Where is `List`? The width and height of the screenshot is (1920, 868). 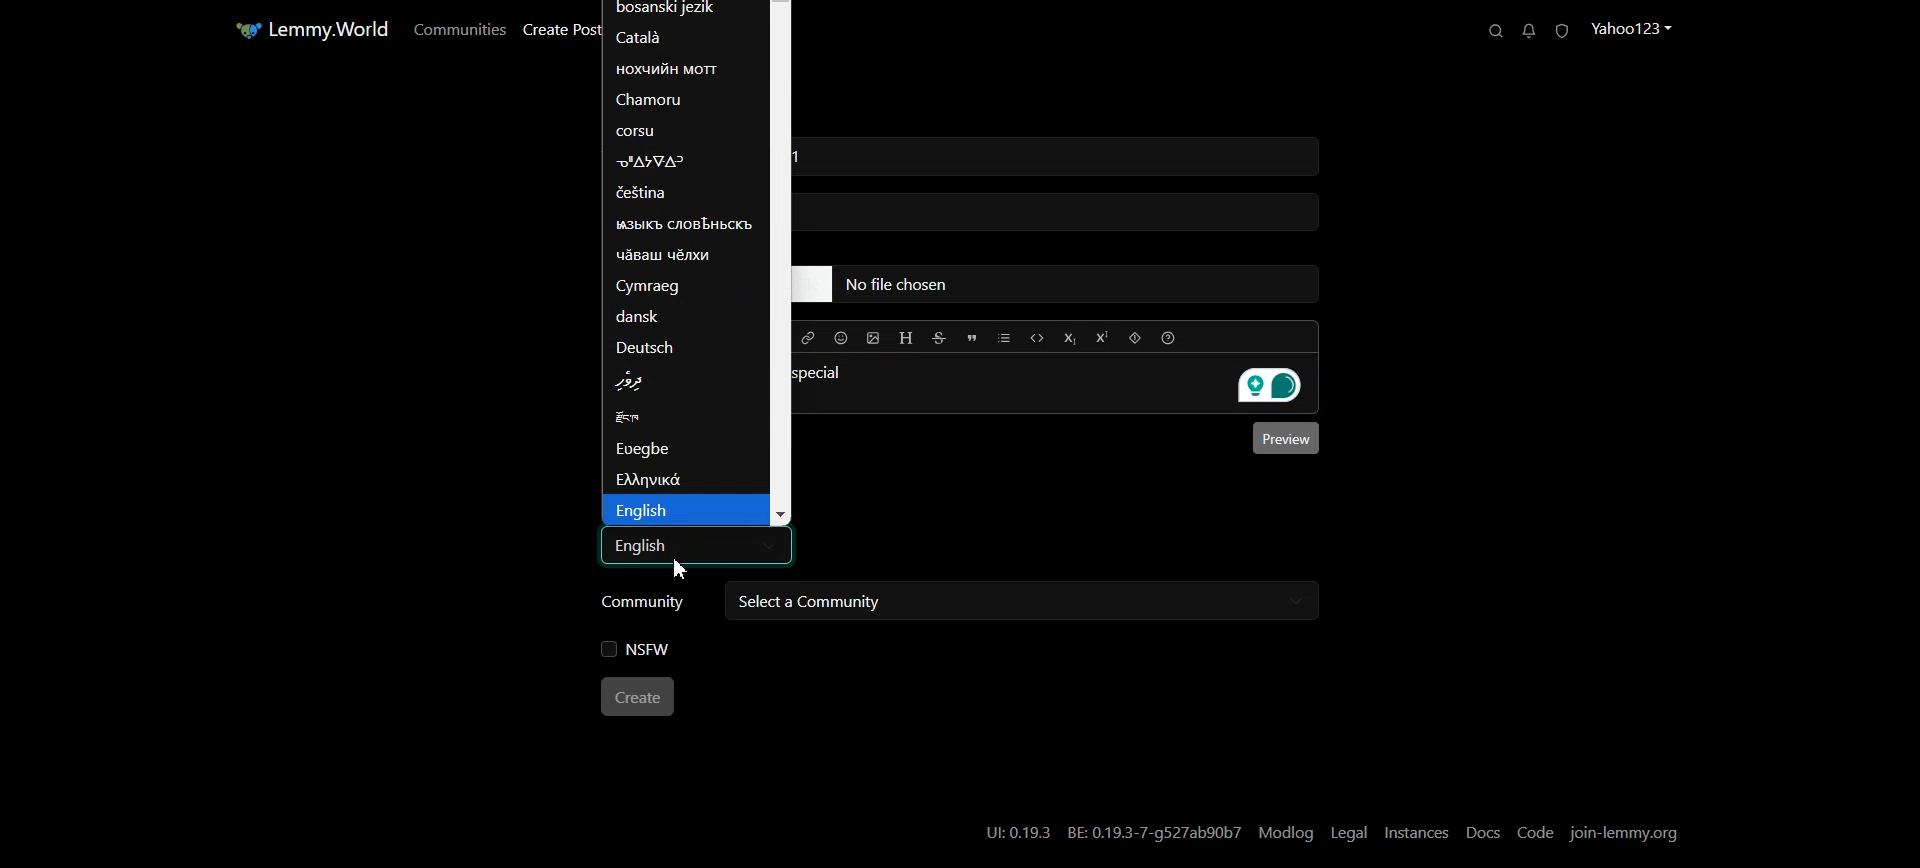 List is located at coordinates (1003, 338).